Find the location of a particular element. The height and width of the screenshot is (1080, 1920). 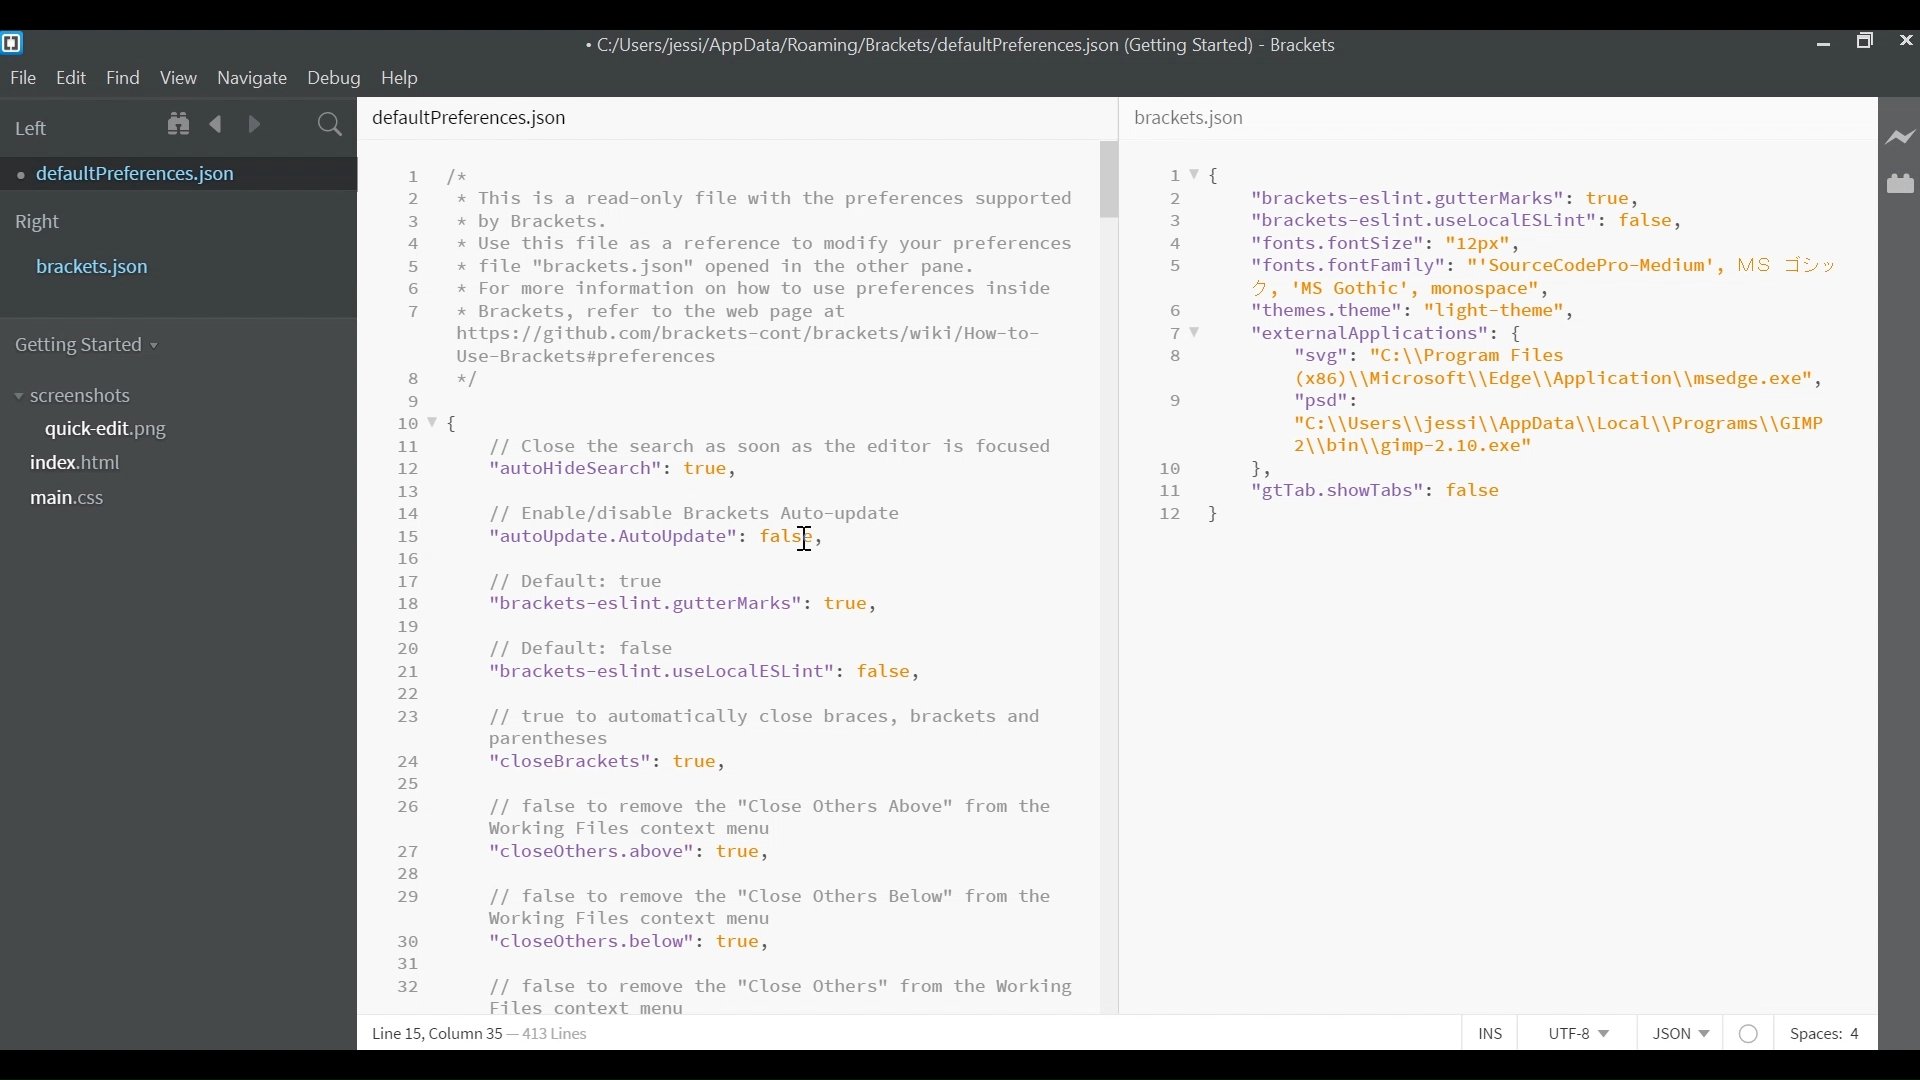

Close is located at coordinates (1907, 41).